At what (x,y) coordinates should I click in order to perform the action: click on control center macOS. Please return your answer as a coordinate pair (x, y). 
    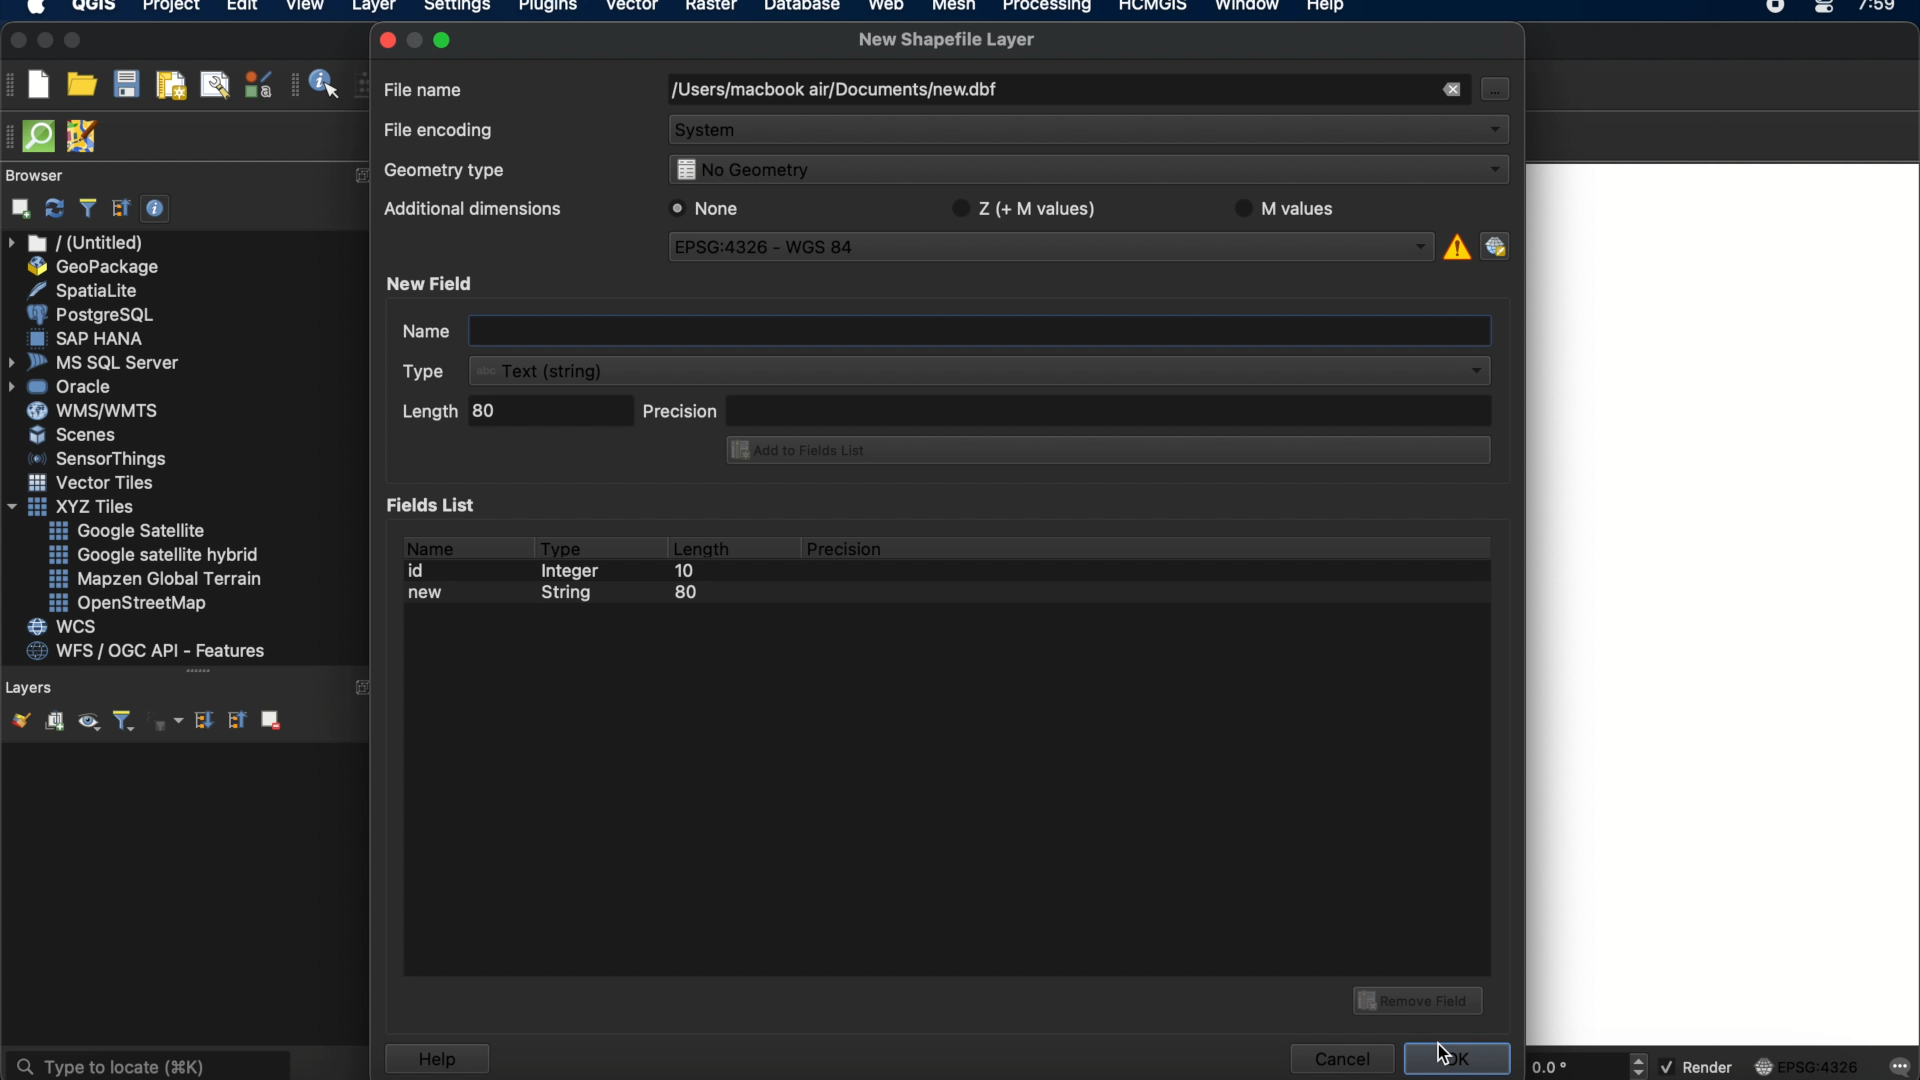
    Looking at the image, I should click on (1823, 9).